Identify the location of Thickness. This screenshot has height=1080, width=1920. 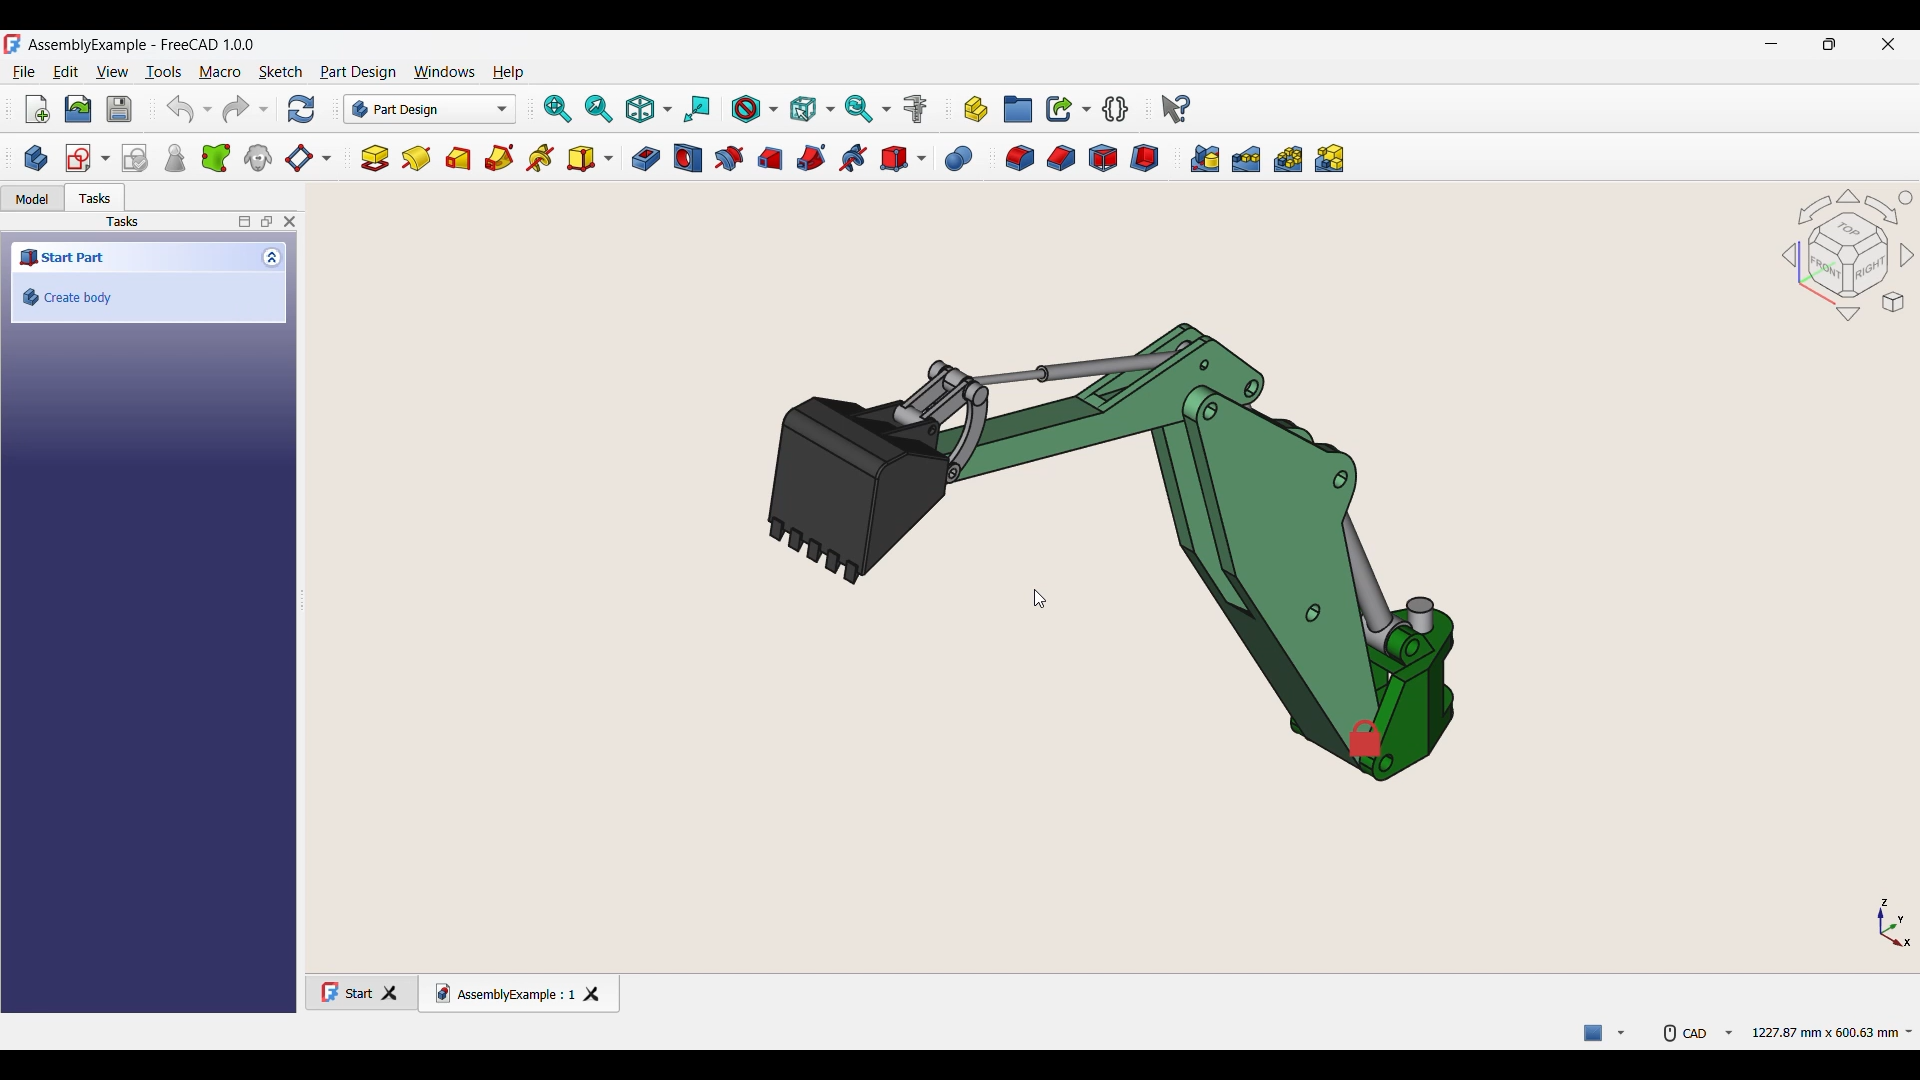
(1145, 158).